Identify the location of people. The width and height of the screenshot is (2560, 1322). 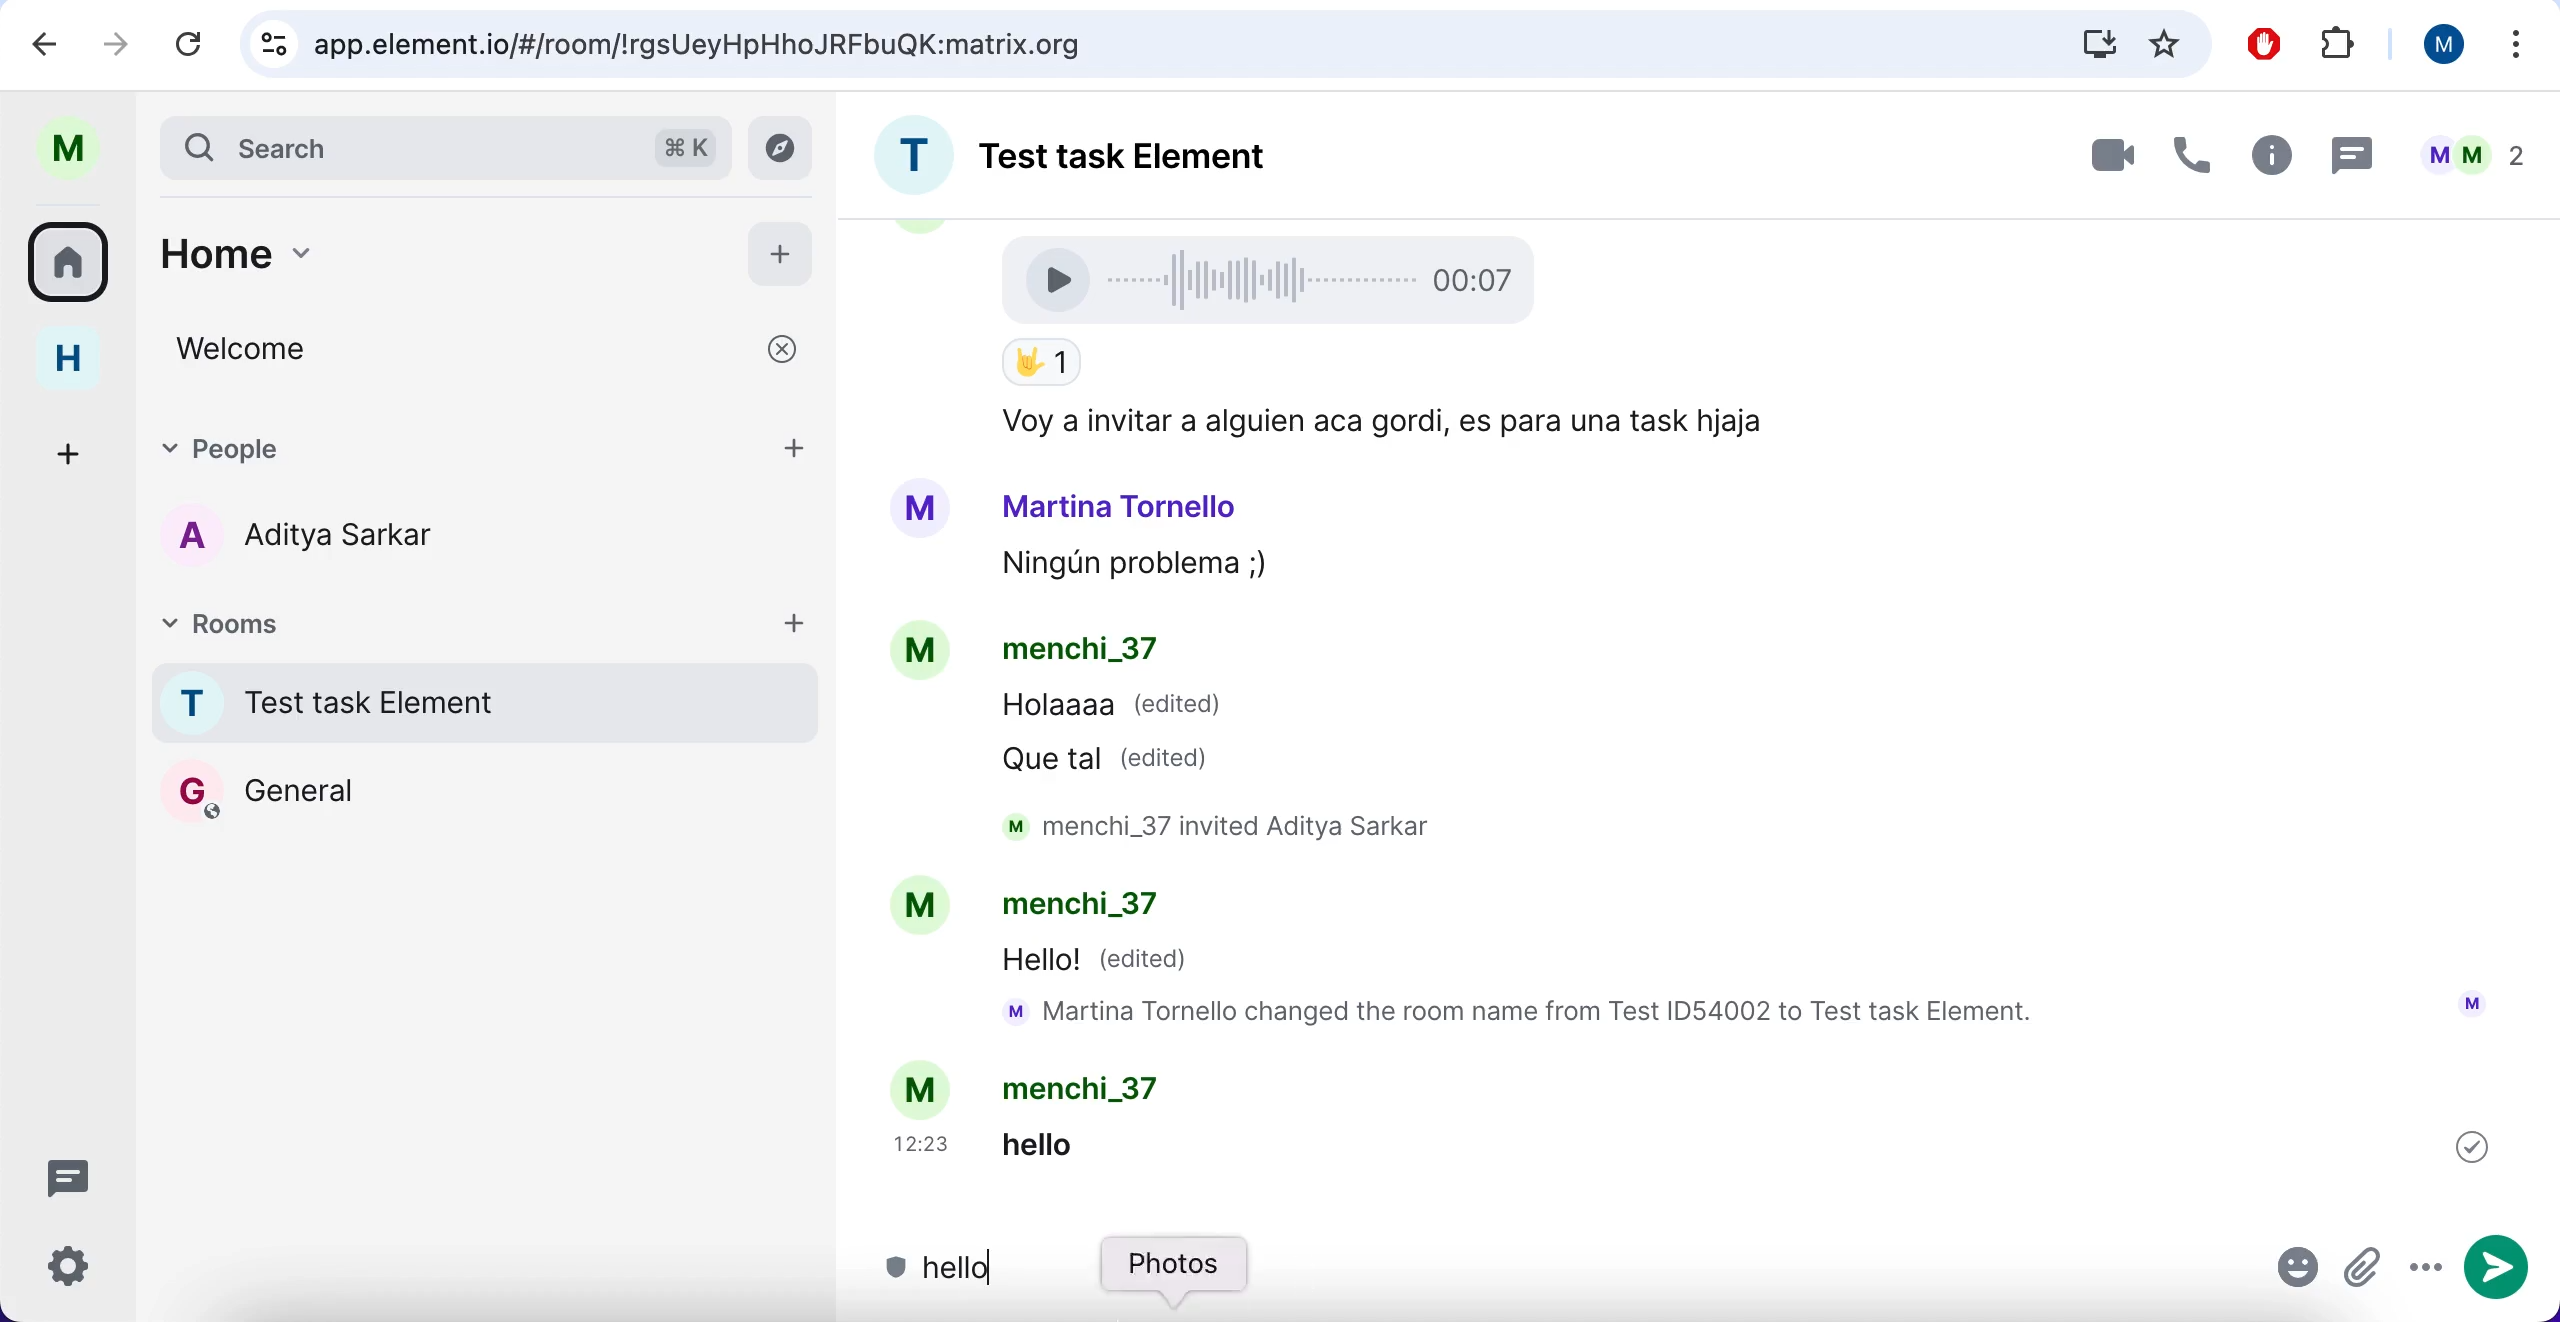
(2472, 155).